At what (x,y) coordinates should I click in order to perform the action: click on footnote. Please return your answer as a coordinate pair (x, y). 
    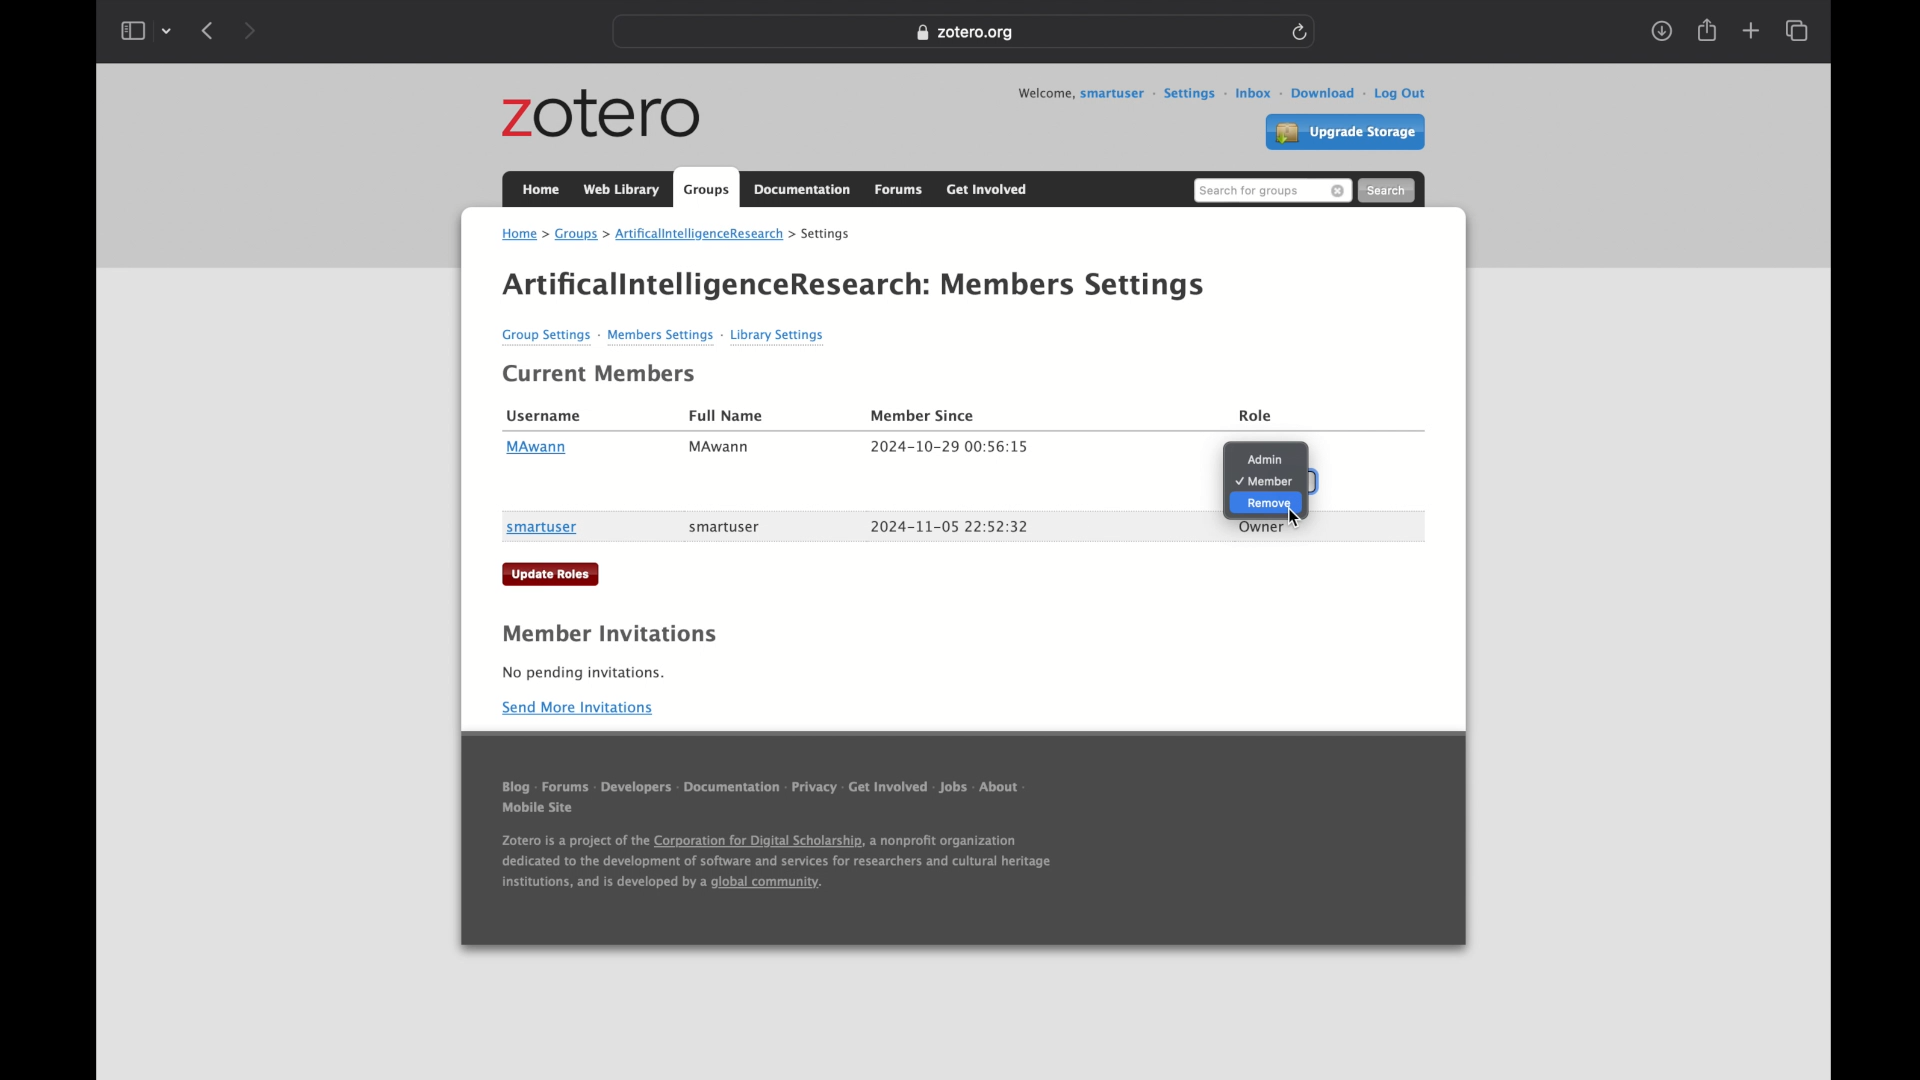
    Looking at the image, I should click on (776, 867).